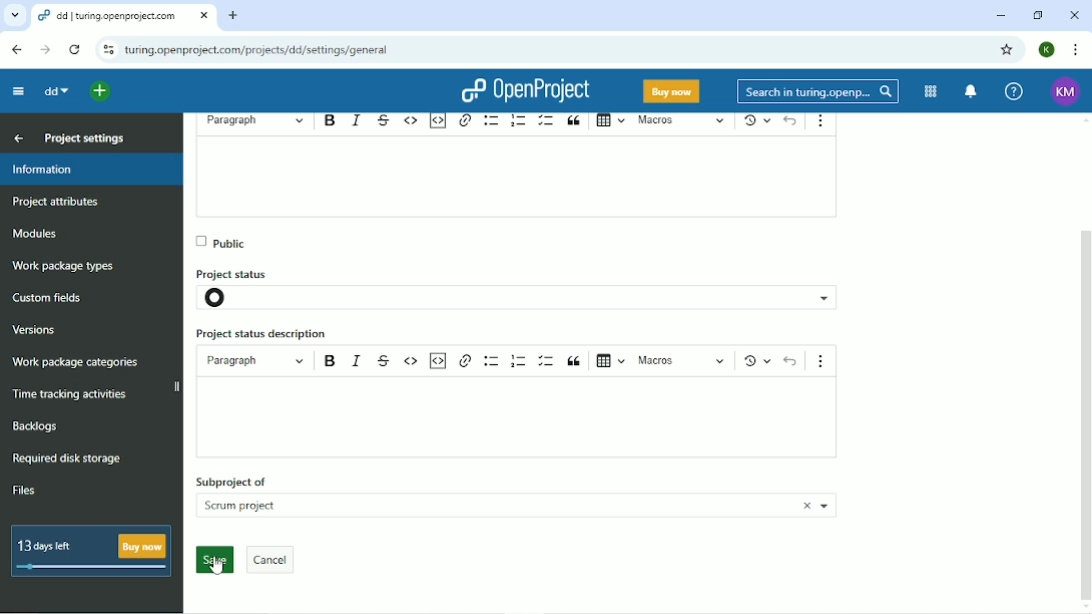  Describe the element at coordinates (25, 491) in the screenshot. I see `Files` at that location.